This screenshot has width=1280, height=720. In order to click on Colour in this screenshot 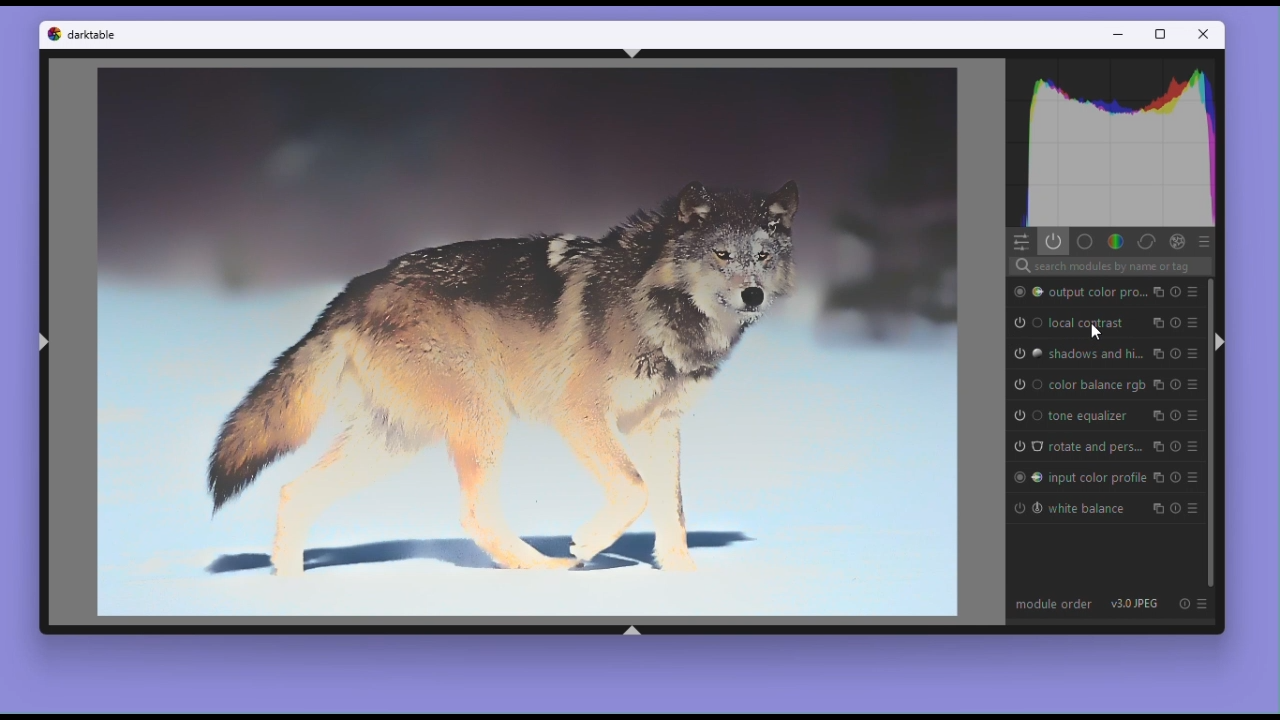, I will do `click(1114, 241)`.